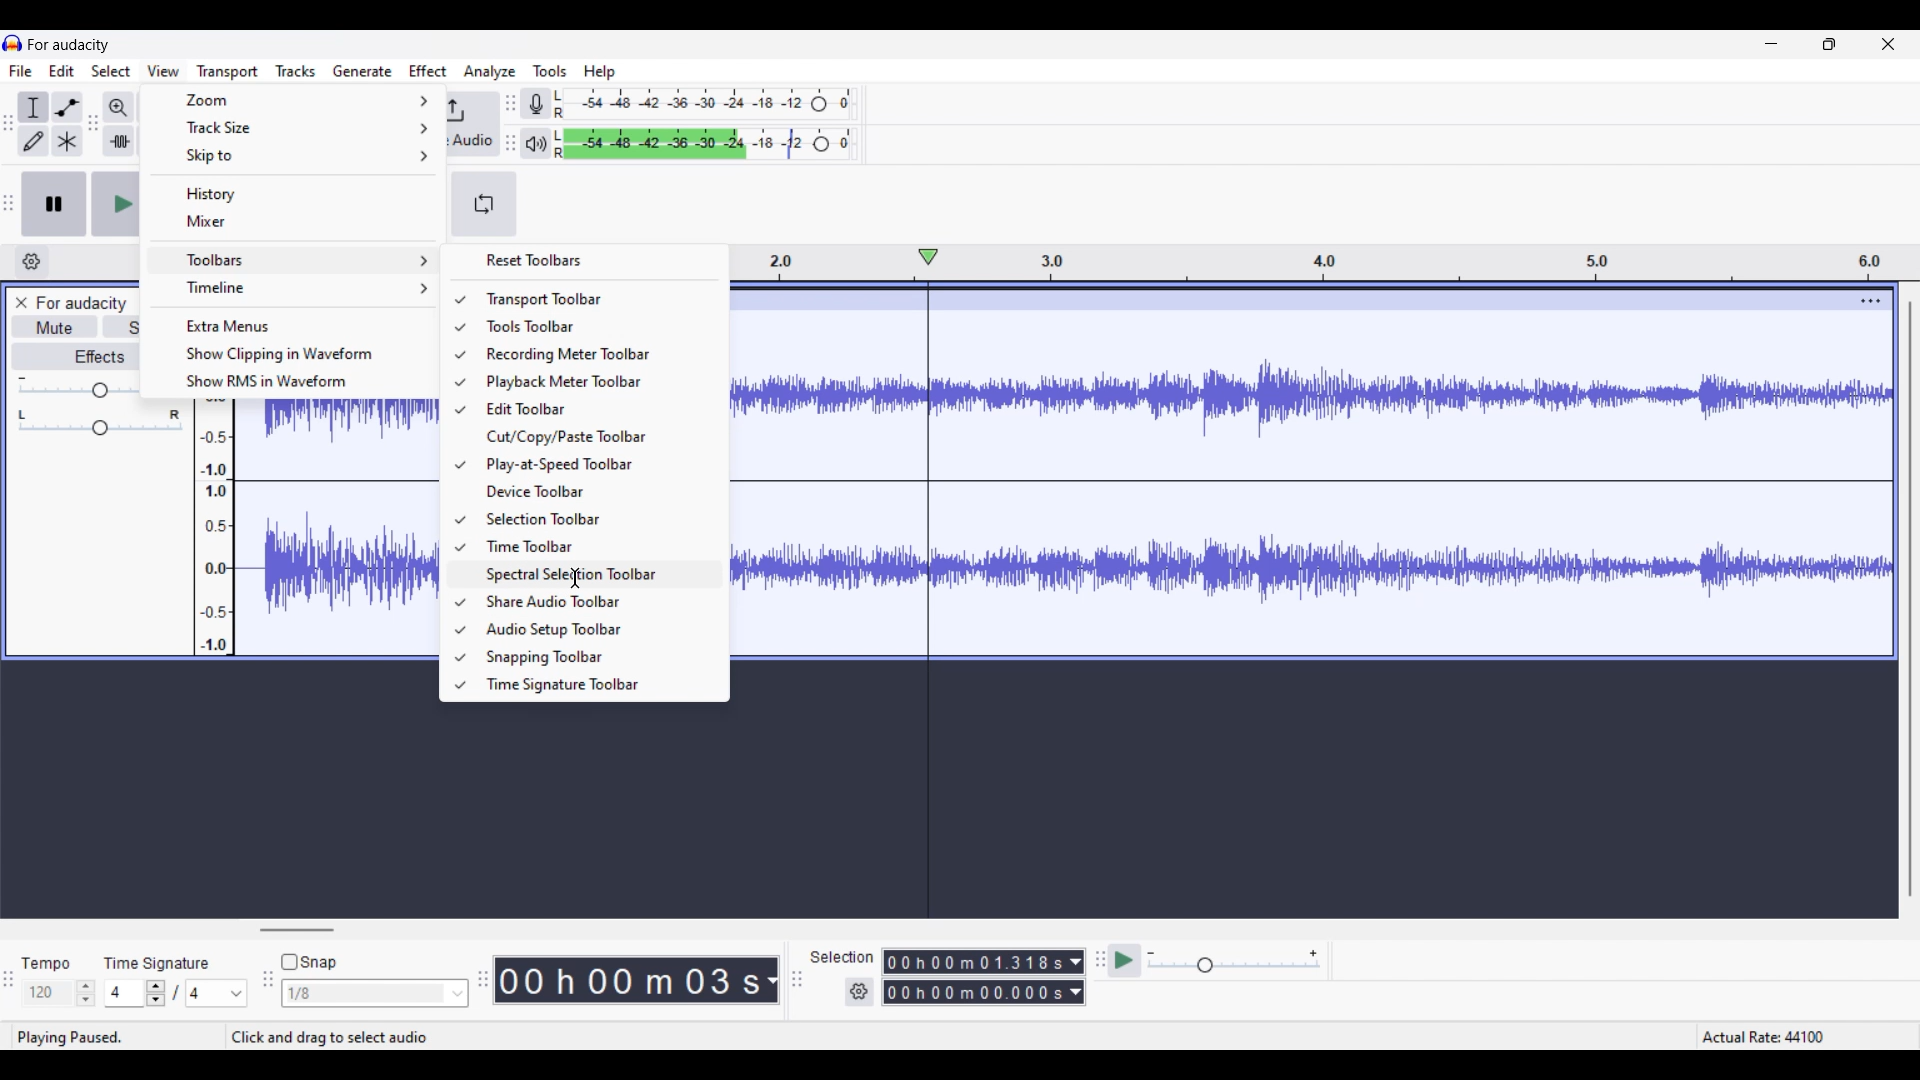 The width and height of the screenshot is (1920, 1080). Describe the element at coordinates (55, 329) in the screenshot. I see `Mute` at that location.